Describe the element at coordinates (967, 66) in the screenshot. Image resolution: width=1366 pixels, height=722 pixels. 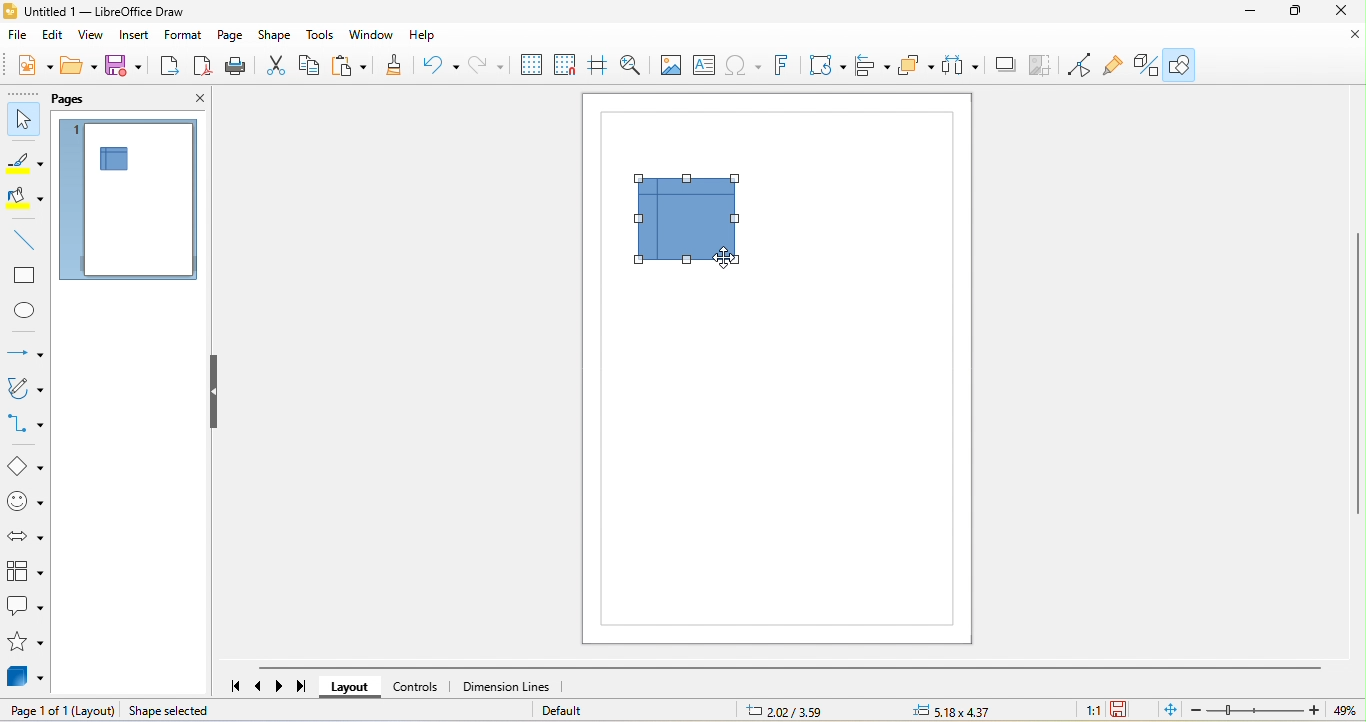
I see `select at least three object to distribute` at that location.